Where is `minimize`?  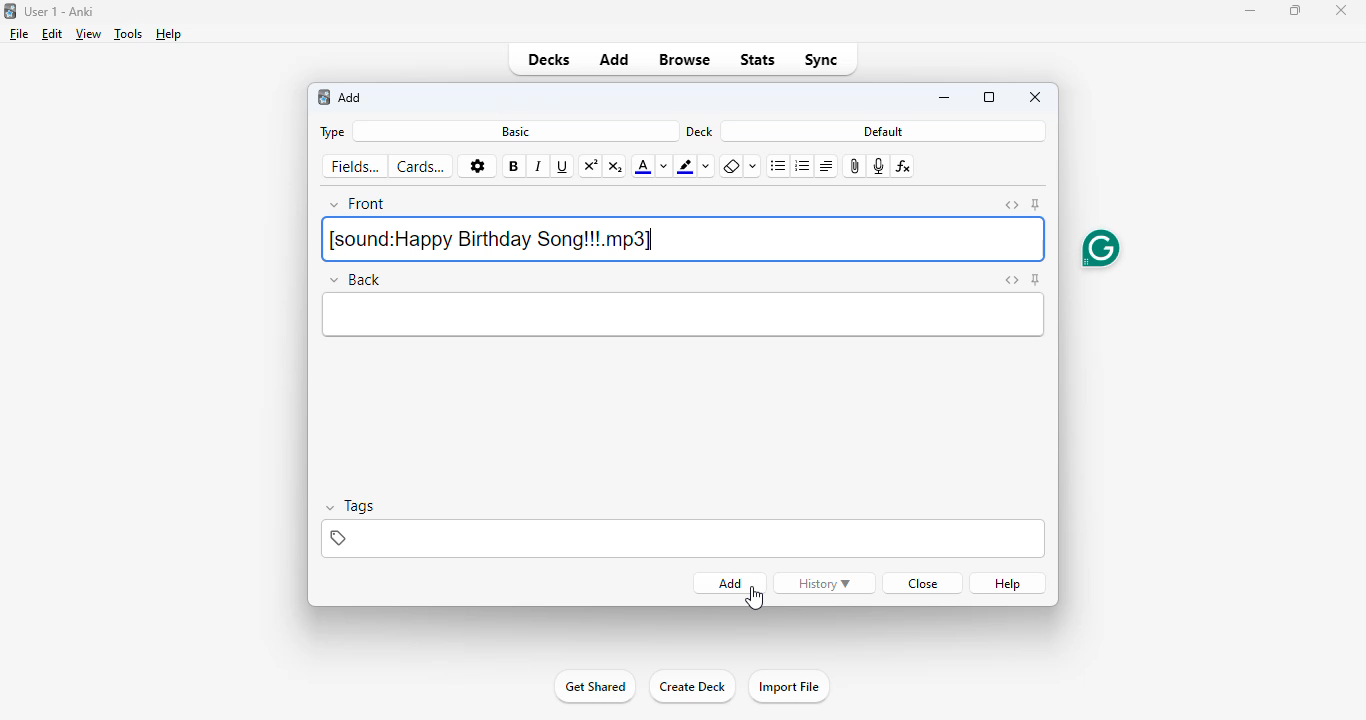
minimize is located at coordinates (944, 98).